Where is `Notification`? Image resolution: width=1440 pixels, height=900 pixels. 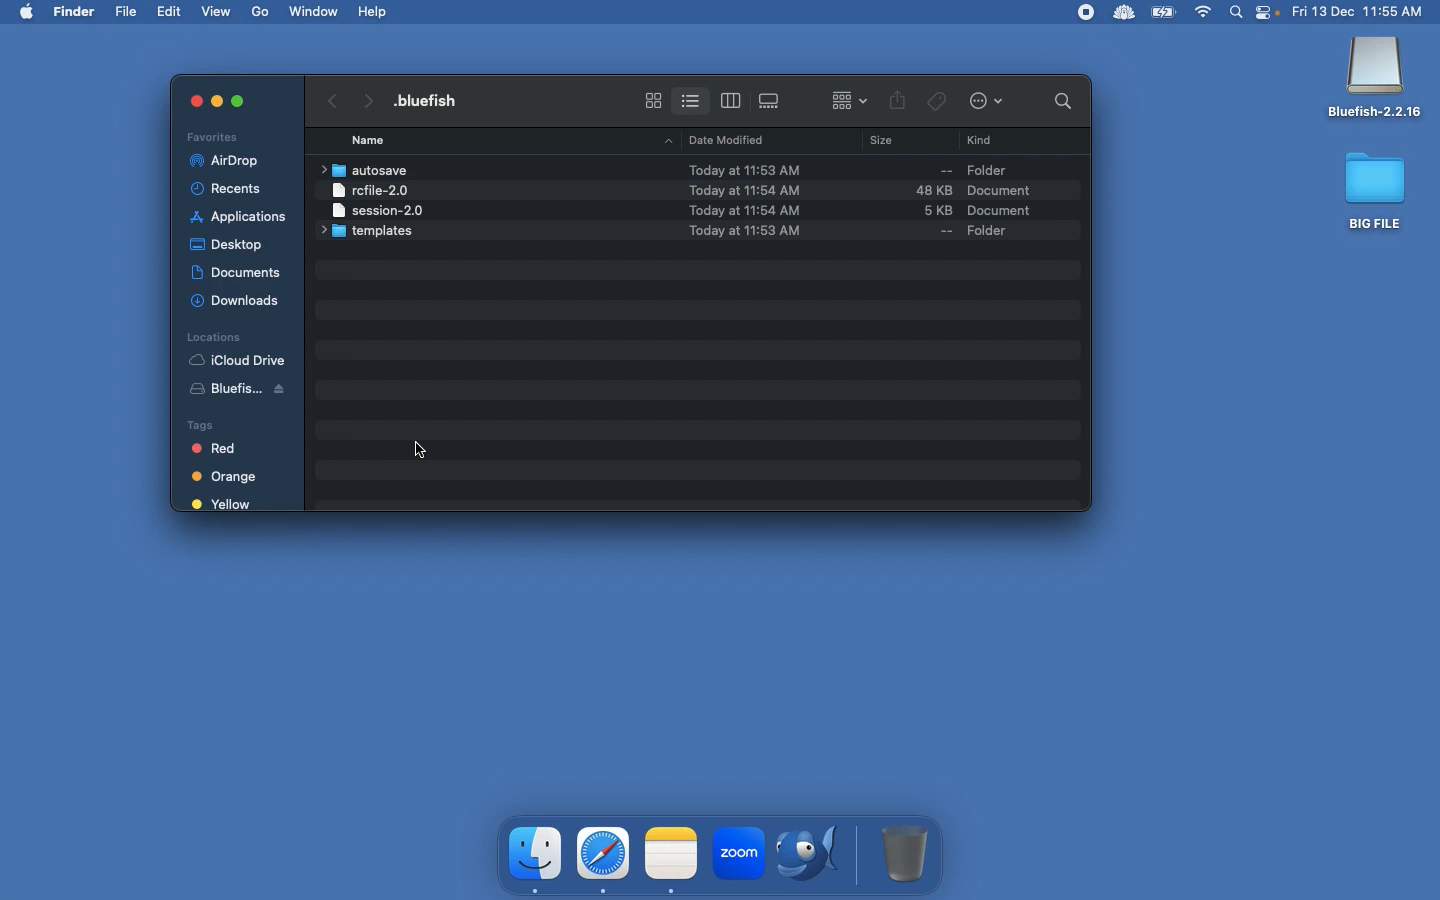 Notification is located at coordinates (1269, 14).